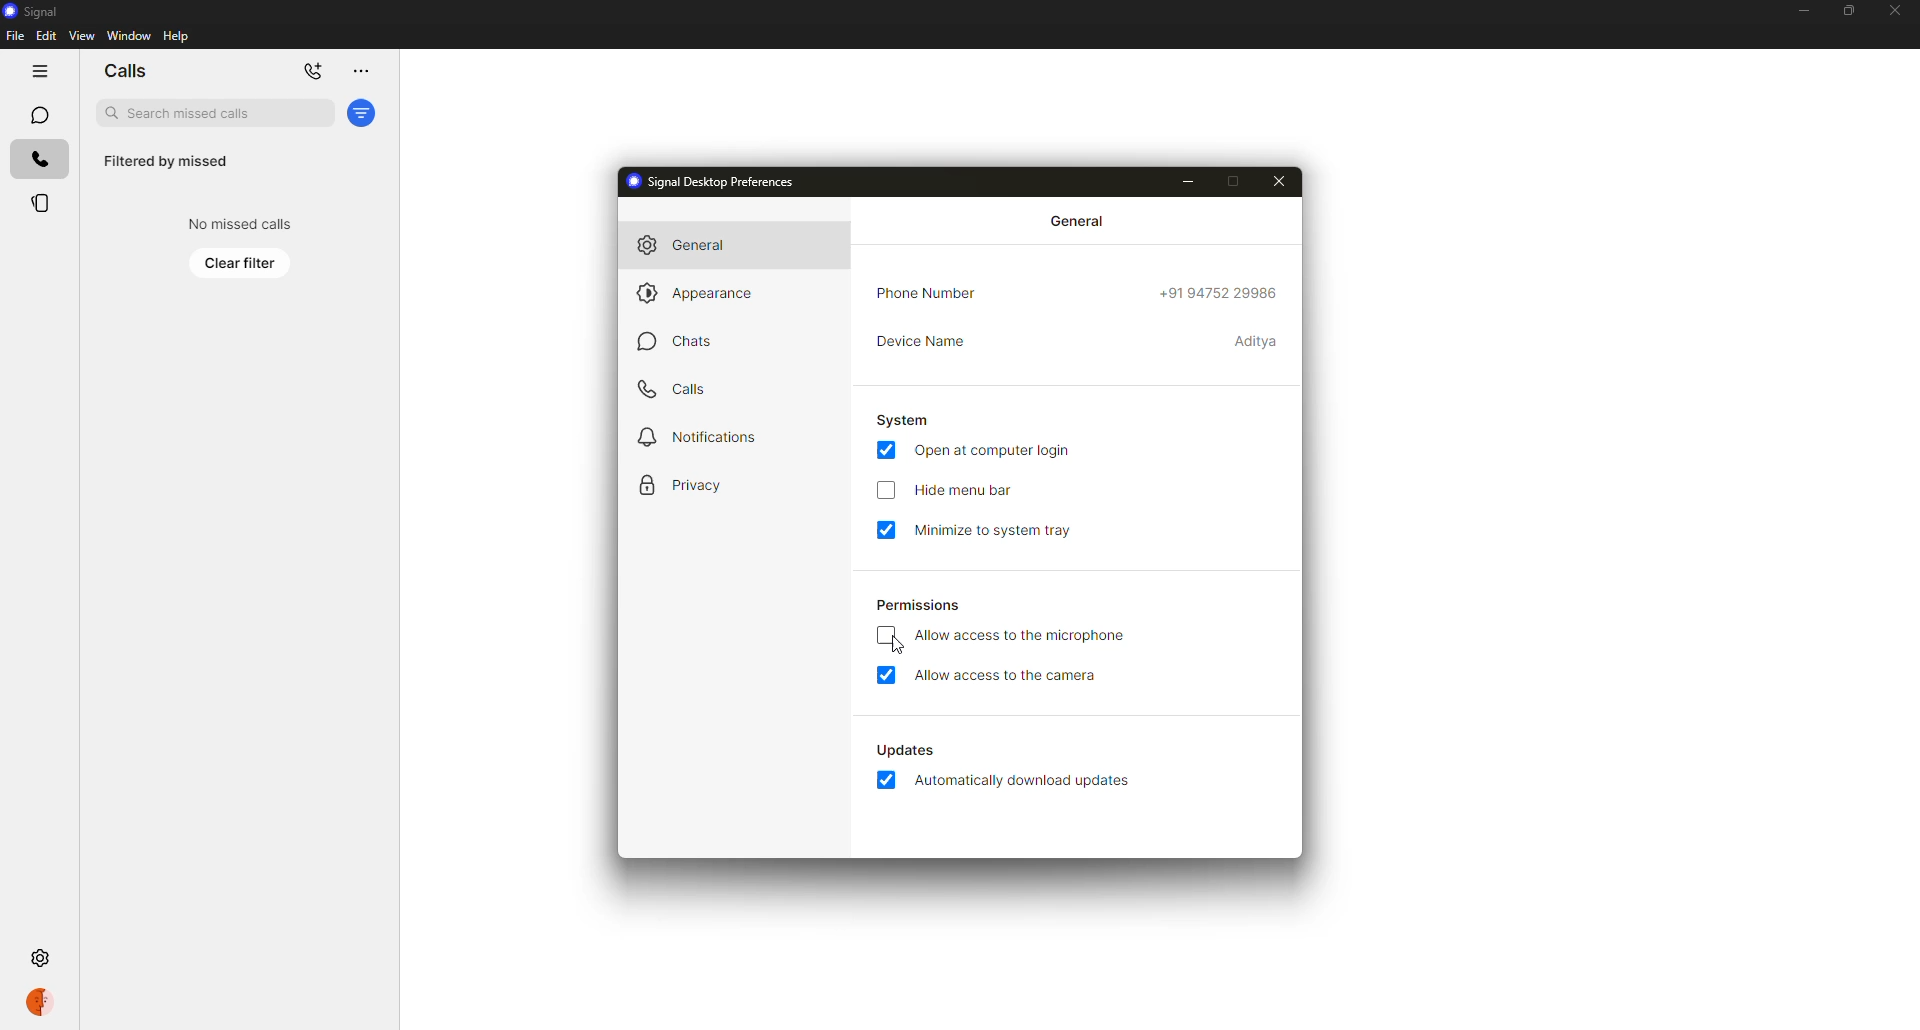  I want to click on search, so click(213, 113).